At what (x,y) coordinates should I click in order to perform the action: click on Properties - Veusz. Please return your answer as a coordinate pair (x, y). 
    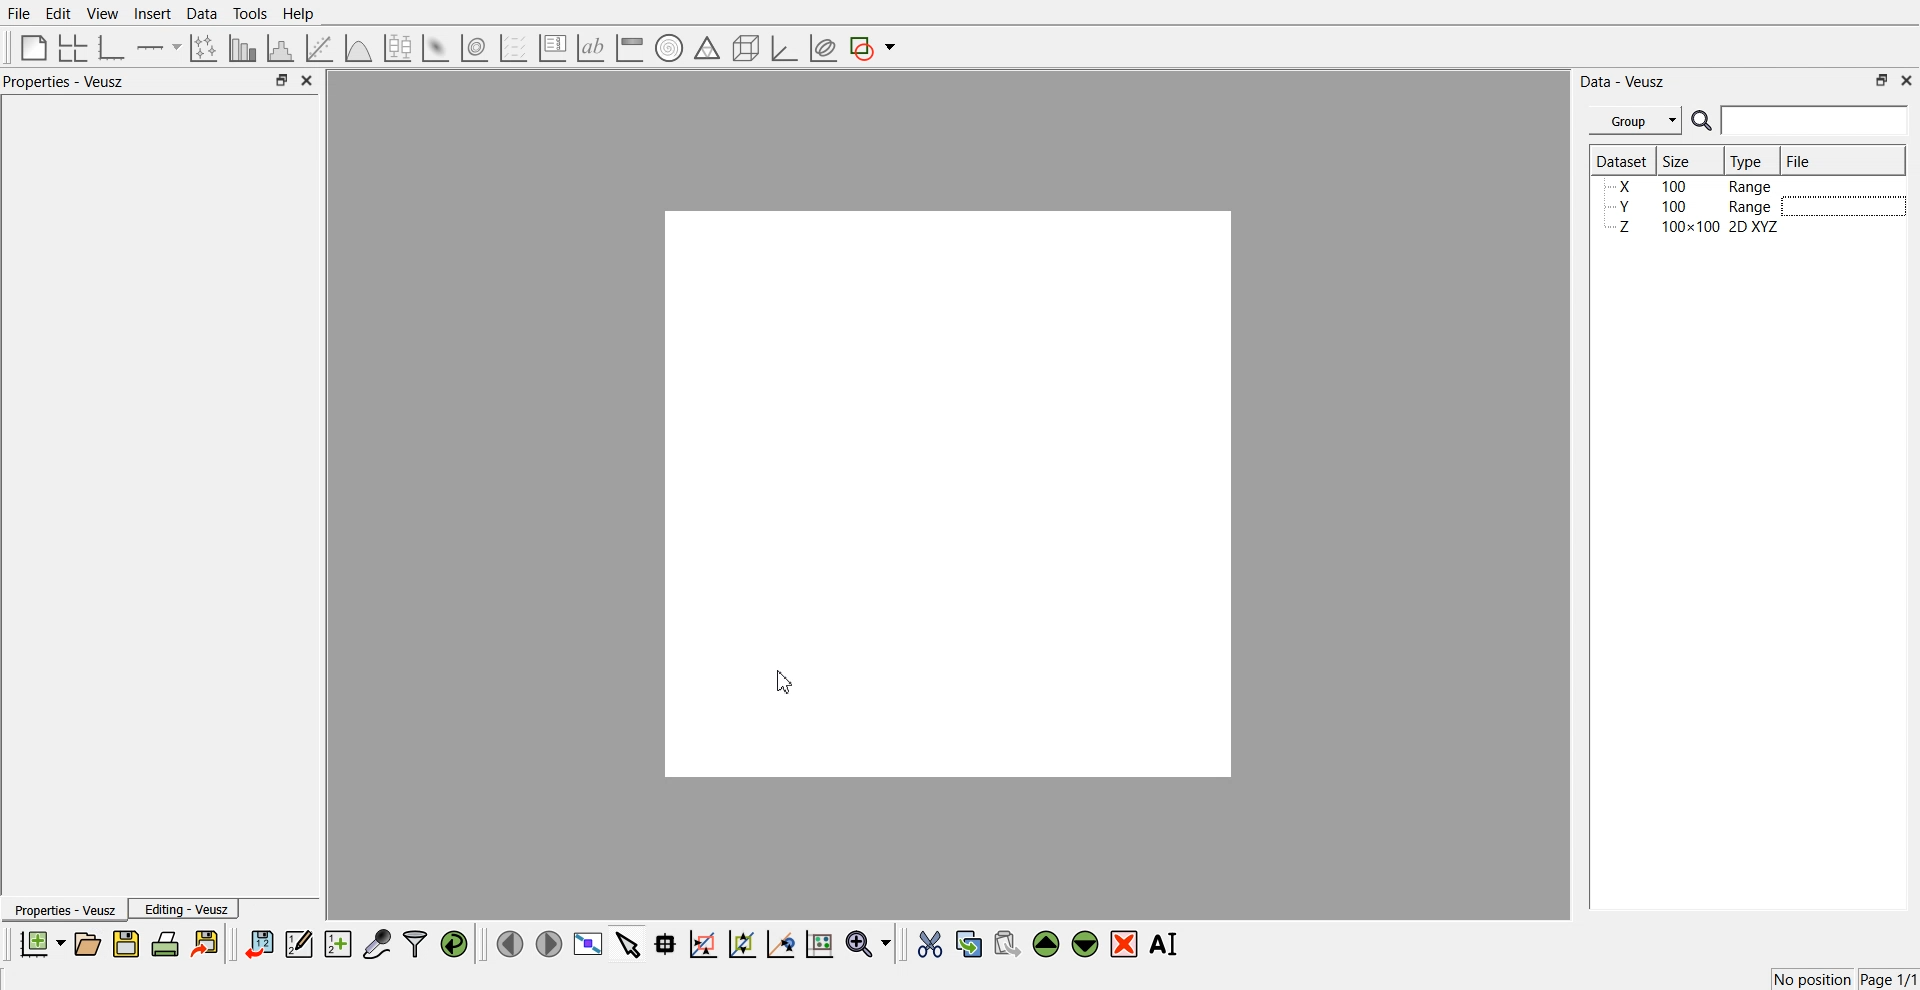
    Looking at the image, I should click on (64, 81).